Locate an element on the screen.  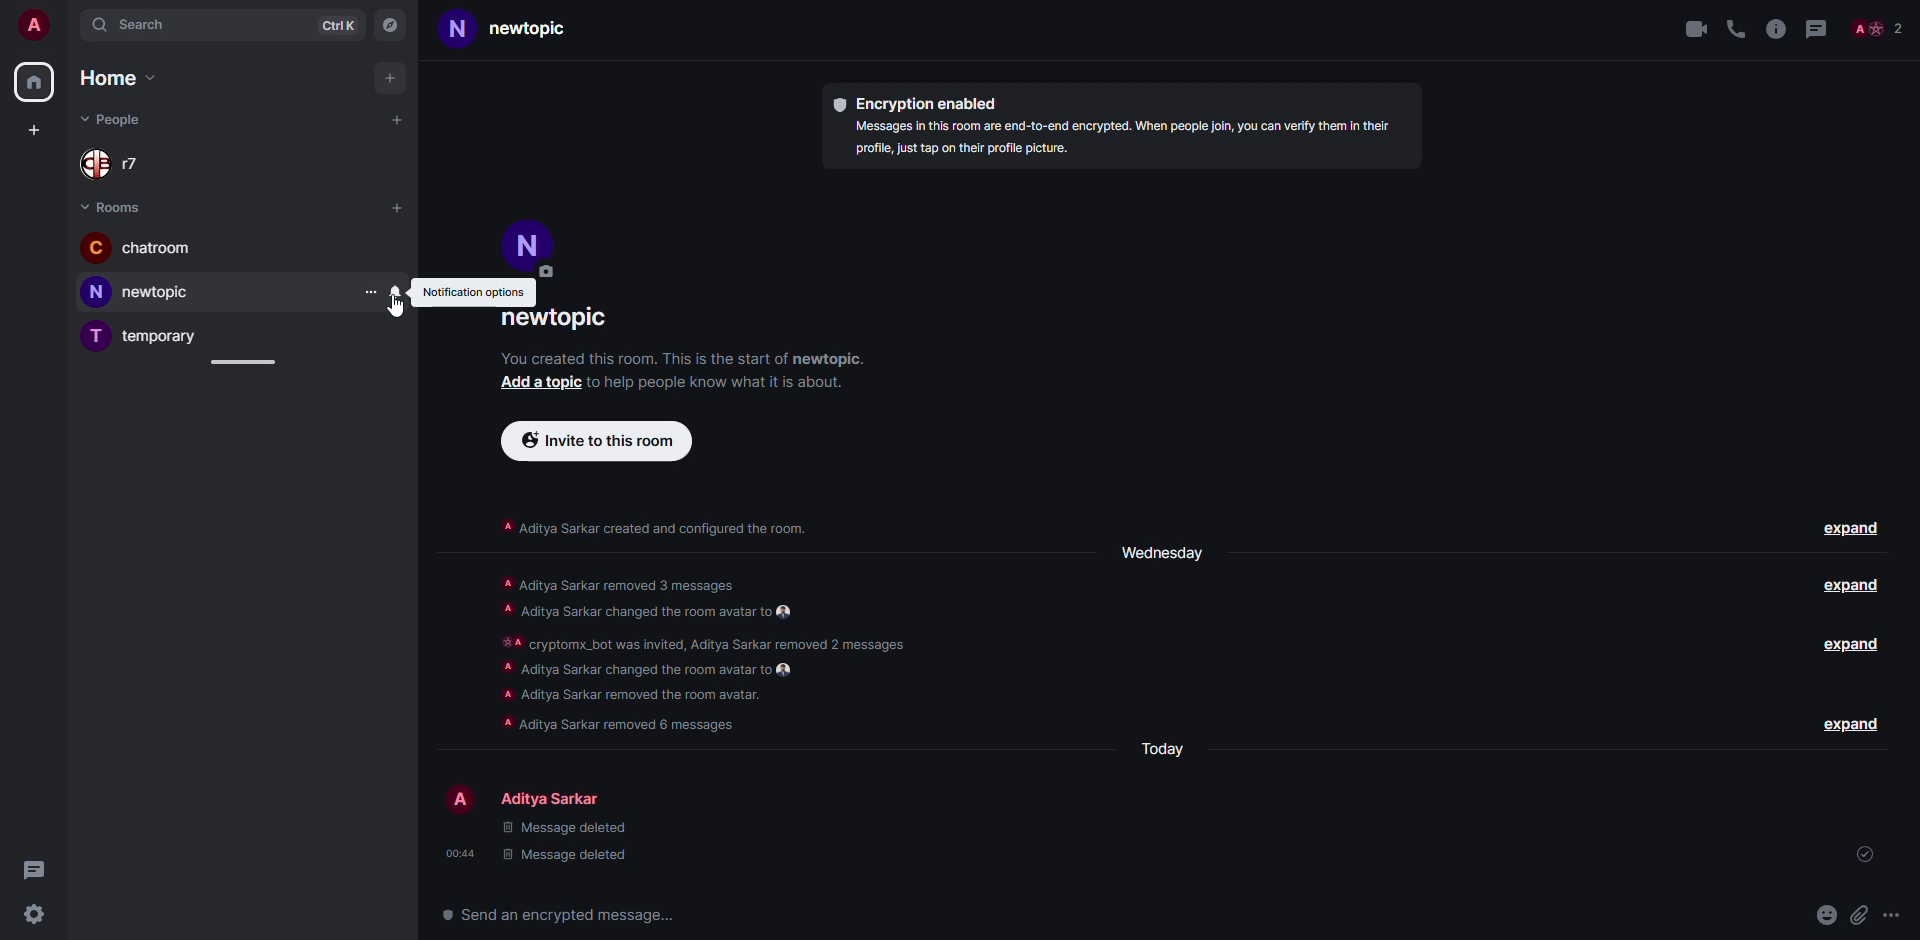
home is located at coordinates (36, 82).